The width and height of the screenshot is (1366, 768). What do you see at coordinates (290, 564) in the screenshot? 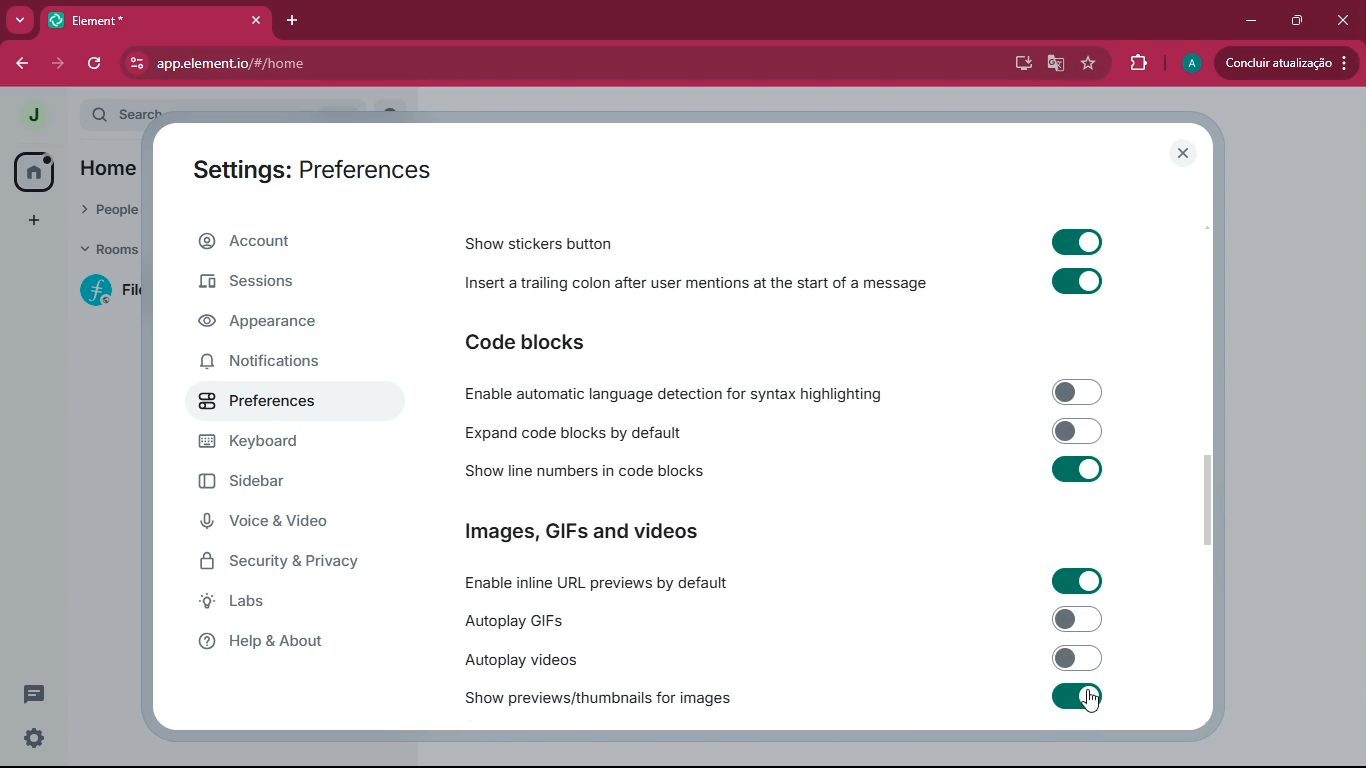
I see `Security & Privacy` at bounding box center [290, 564].